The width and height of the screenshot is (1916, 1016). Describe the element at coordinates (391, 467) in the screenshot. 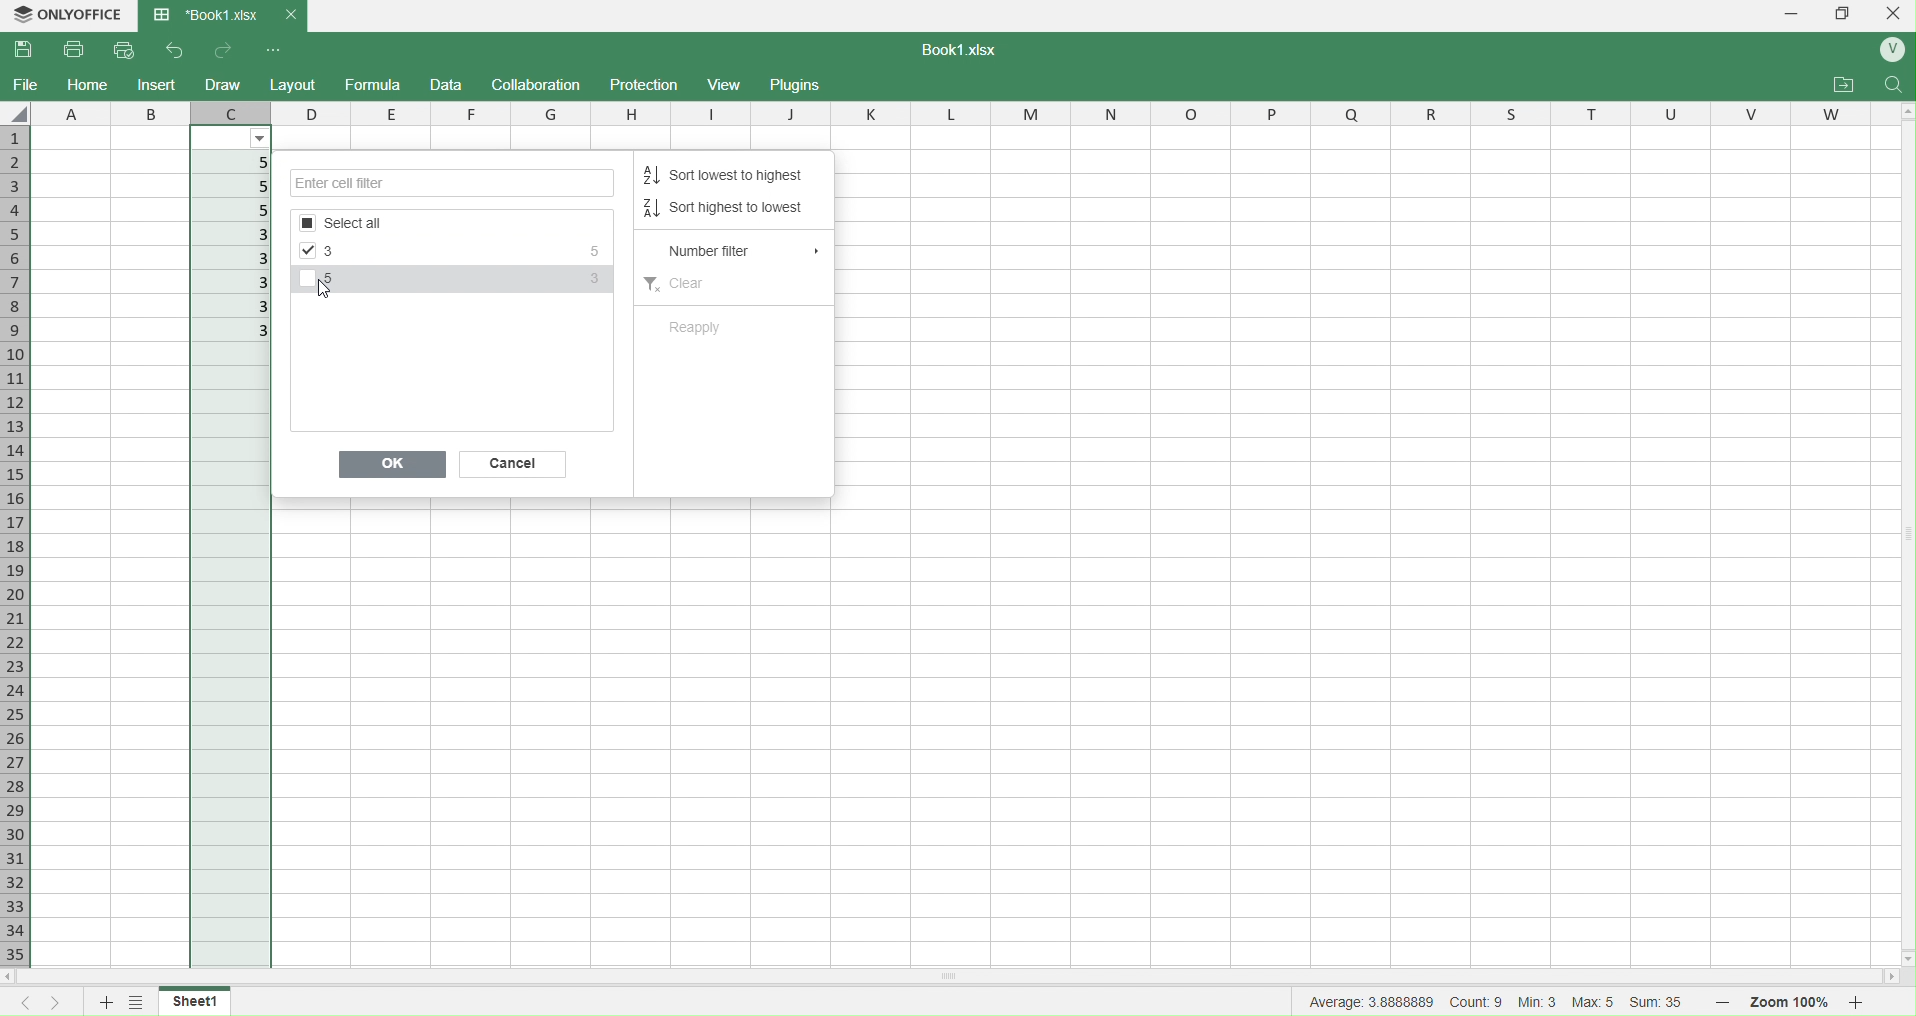

I see `Ok` at that location.